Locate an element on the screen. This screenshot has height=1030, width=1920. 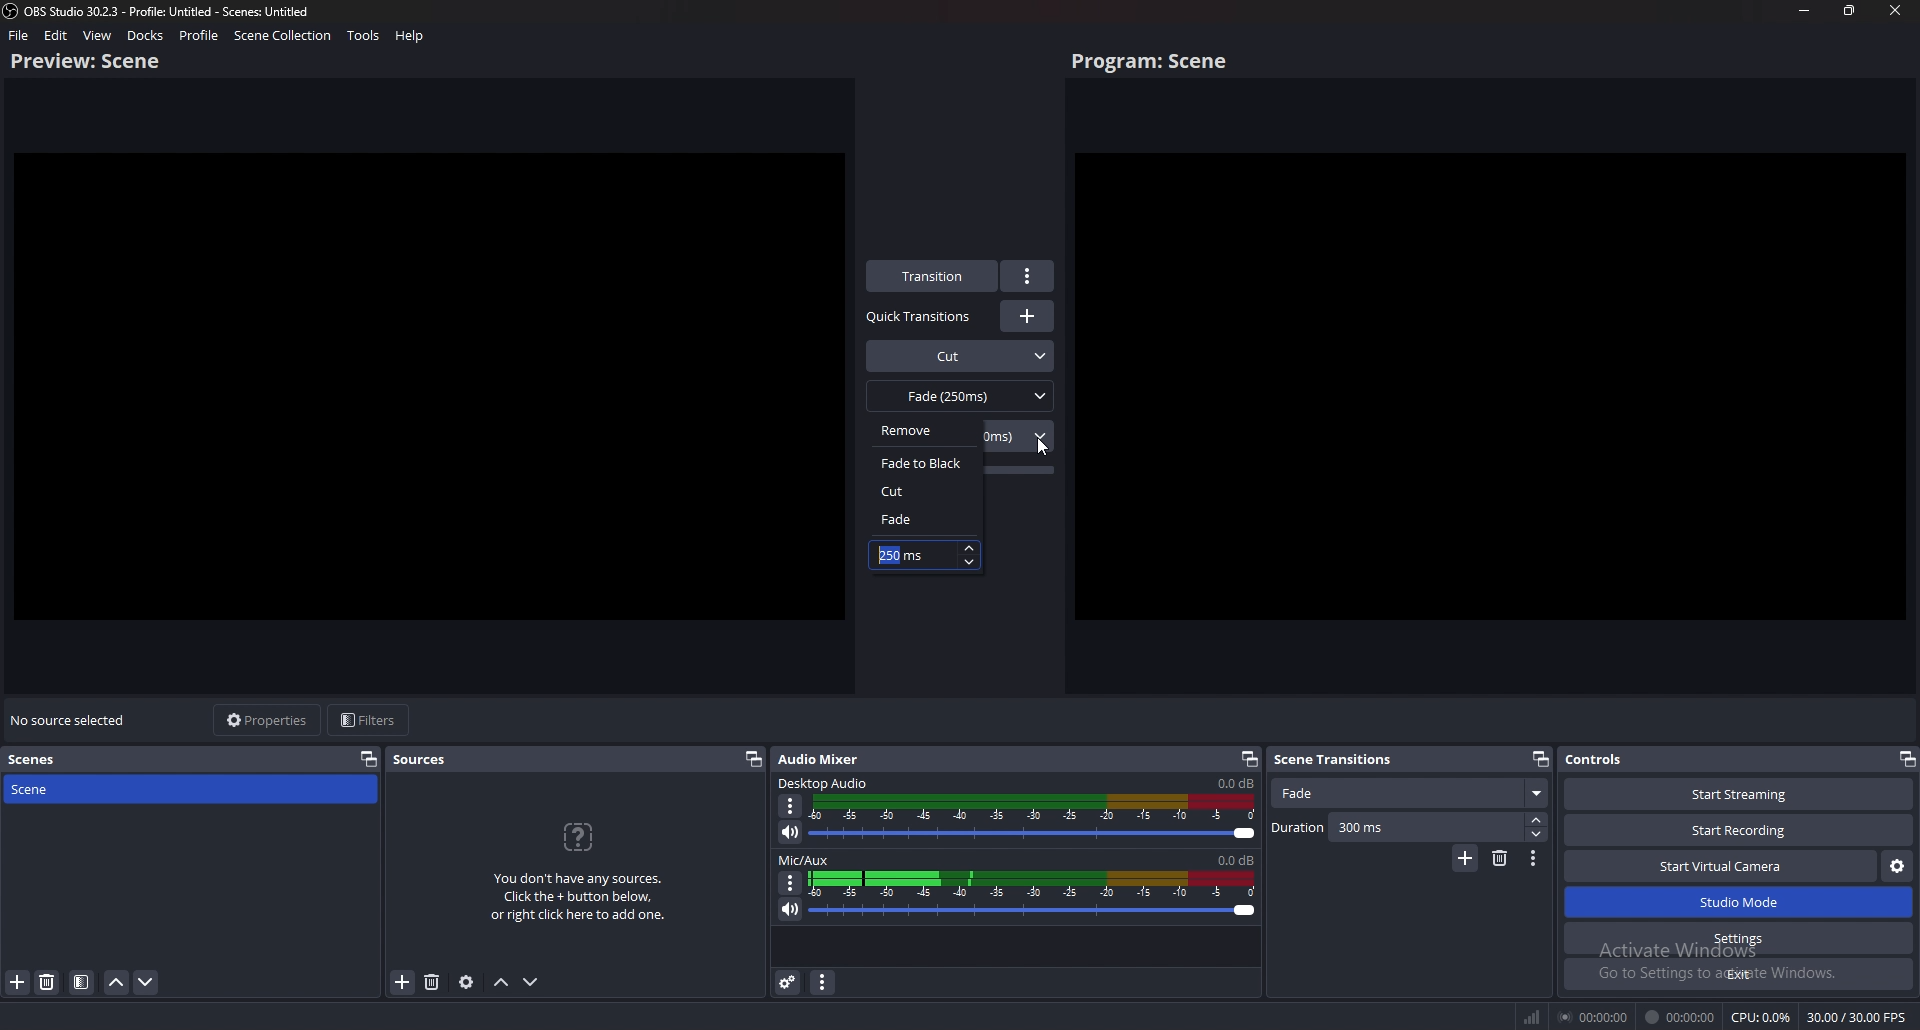
fade(250ms) is located at coordinates (961, 395).